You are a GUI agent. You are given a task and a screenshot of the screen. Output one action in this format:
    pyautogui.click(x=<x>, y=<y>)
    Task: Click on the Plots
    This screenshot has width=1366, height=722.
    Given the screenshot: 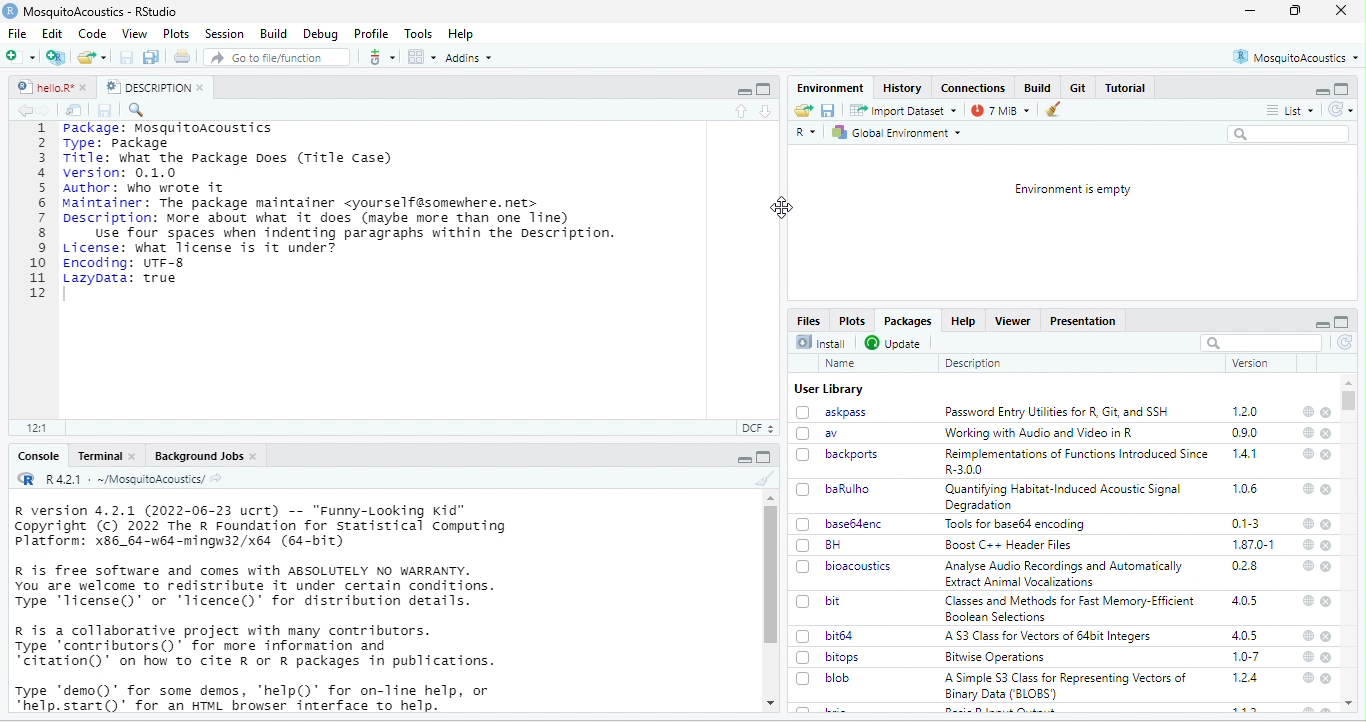 What is the action you would take?
    pyautogui.click(x=855, y=320)
    